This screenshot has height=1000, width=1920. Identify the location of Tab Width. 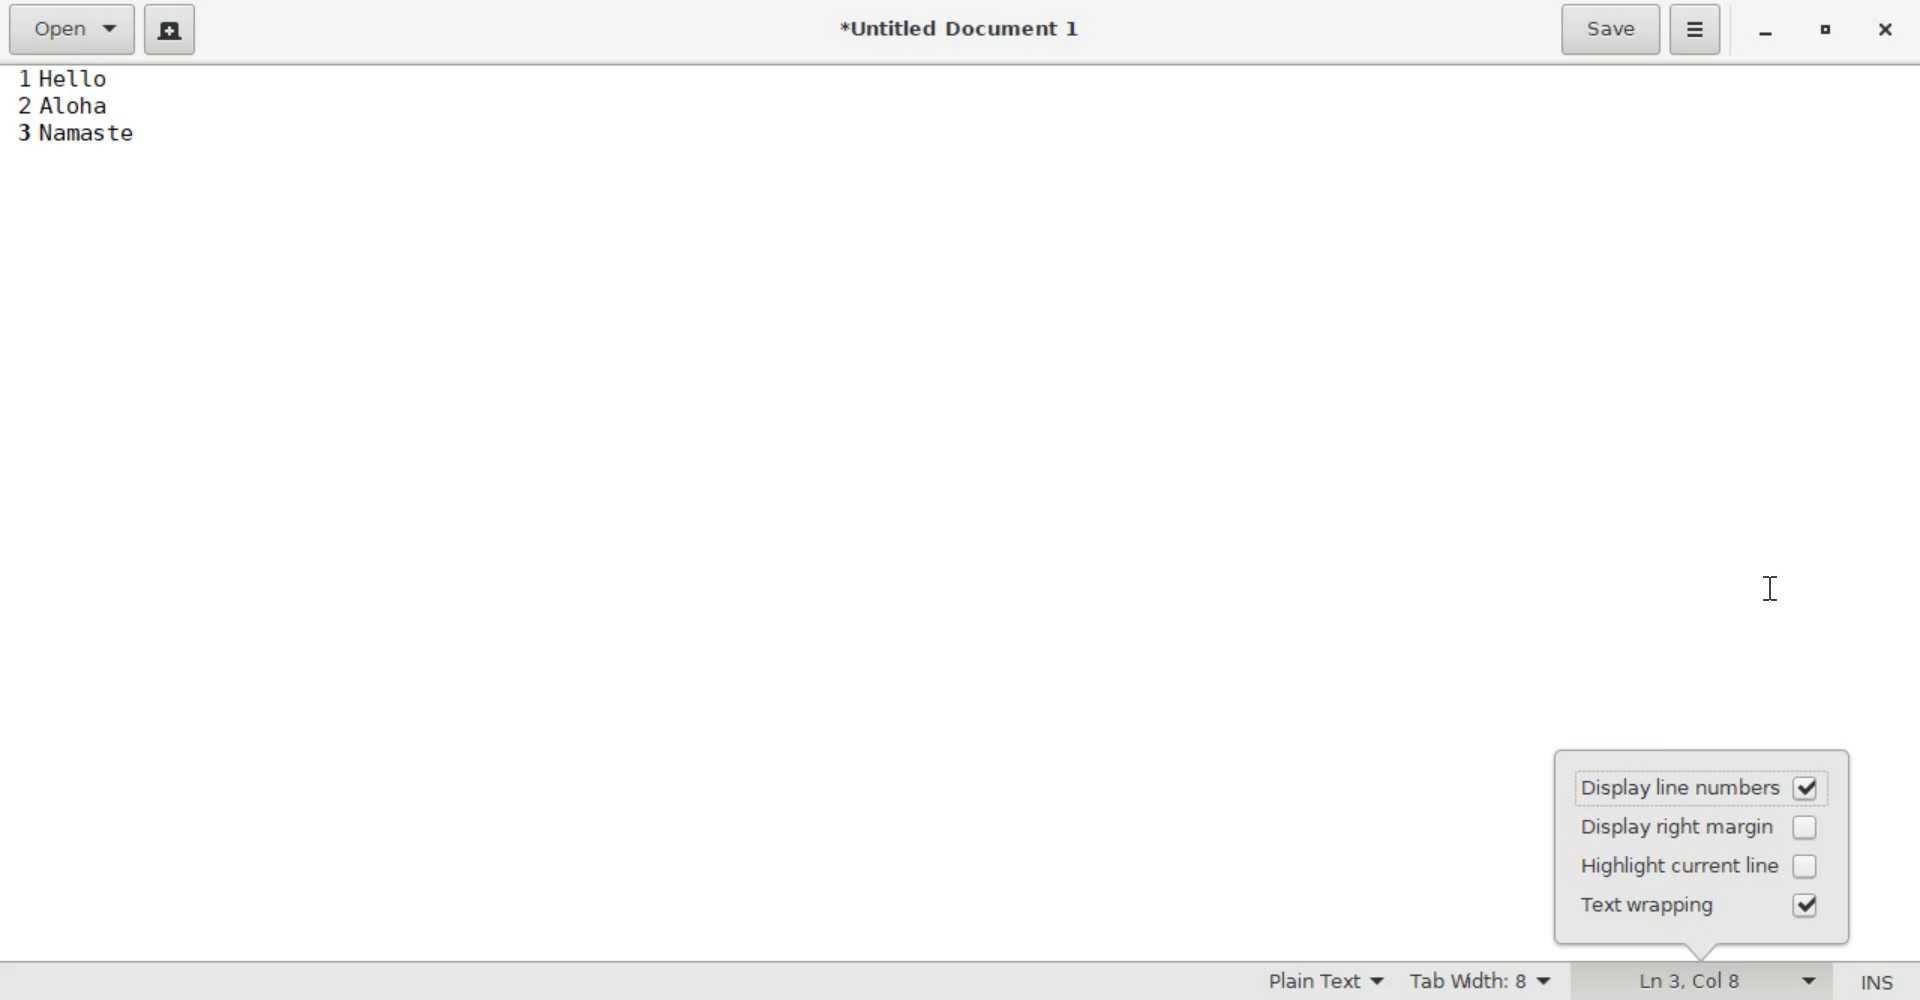
(1485, 981).